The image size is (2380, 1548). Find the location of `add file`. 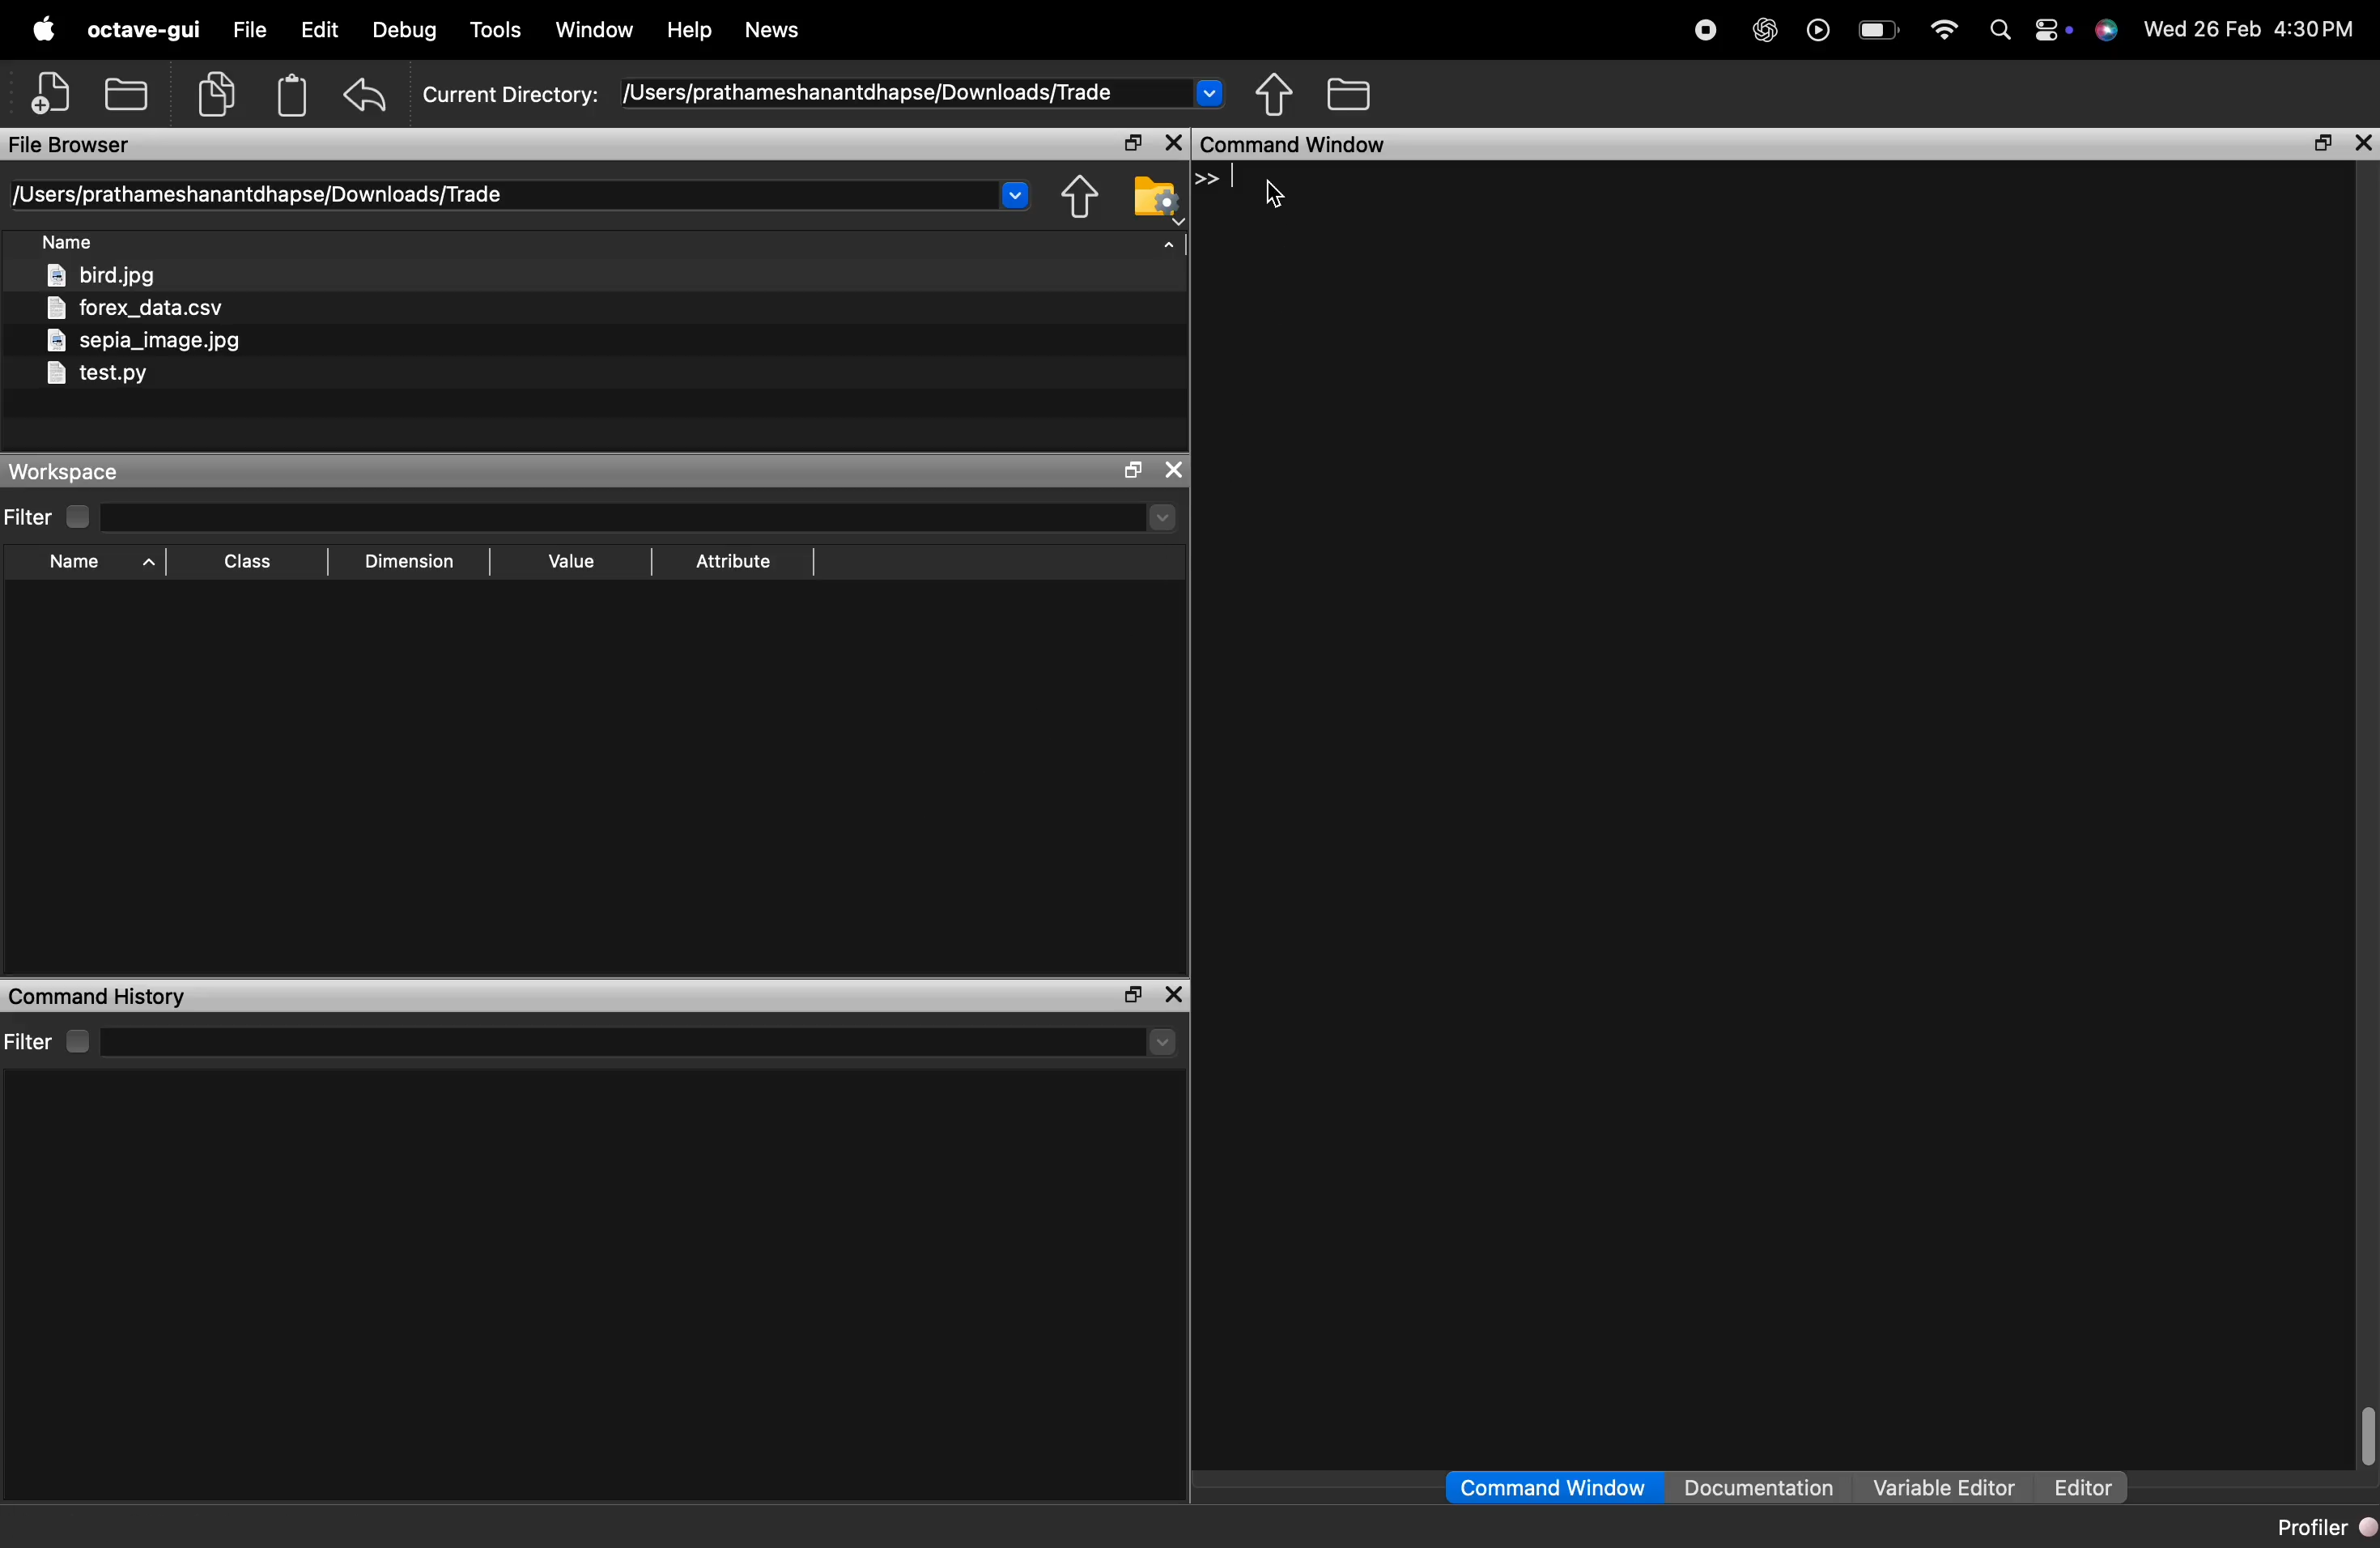

add file is located at coordinates (54, 88).